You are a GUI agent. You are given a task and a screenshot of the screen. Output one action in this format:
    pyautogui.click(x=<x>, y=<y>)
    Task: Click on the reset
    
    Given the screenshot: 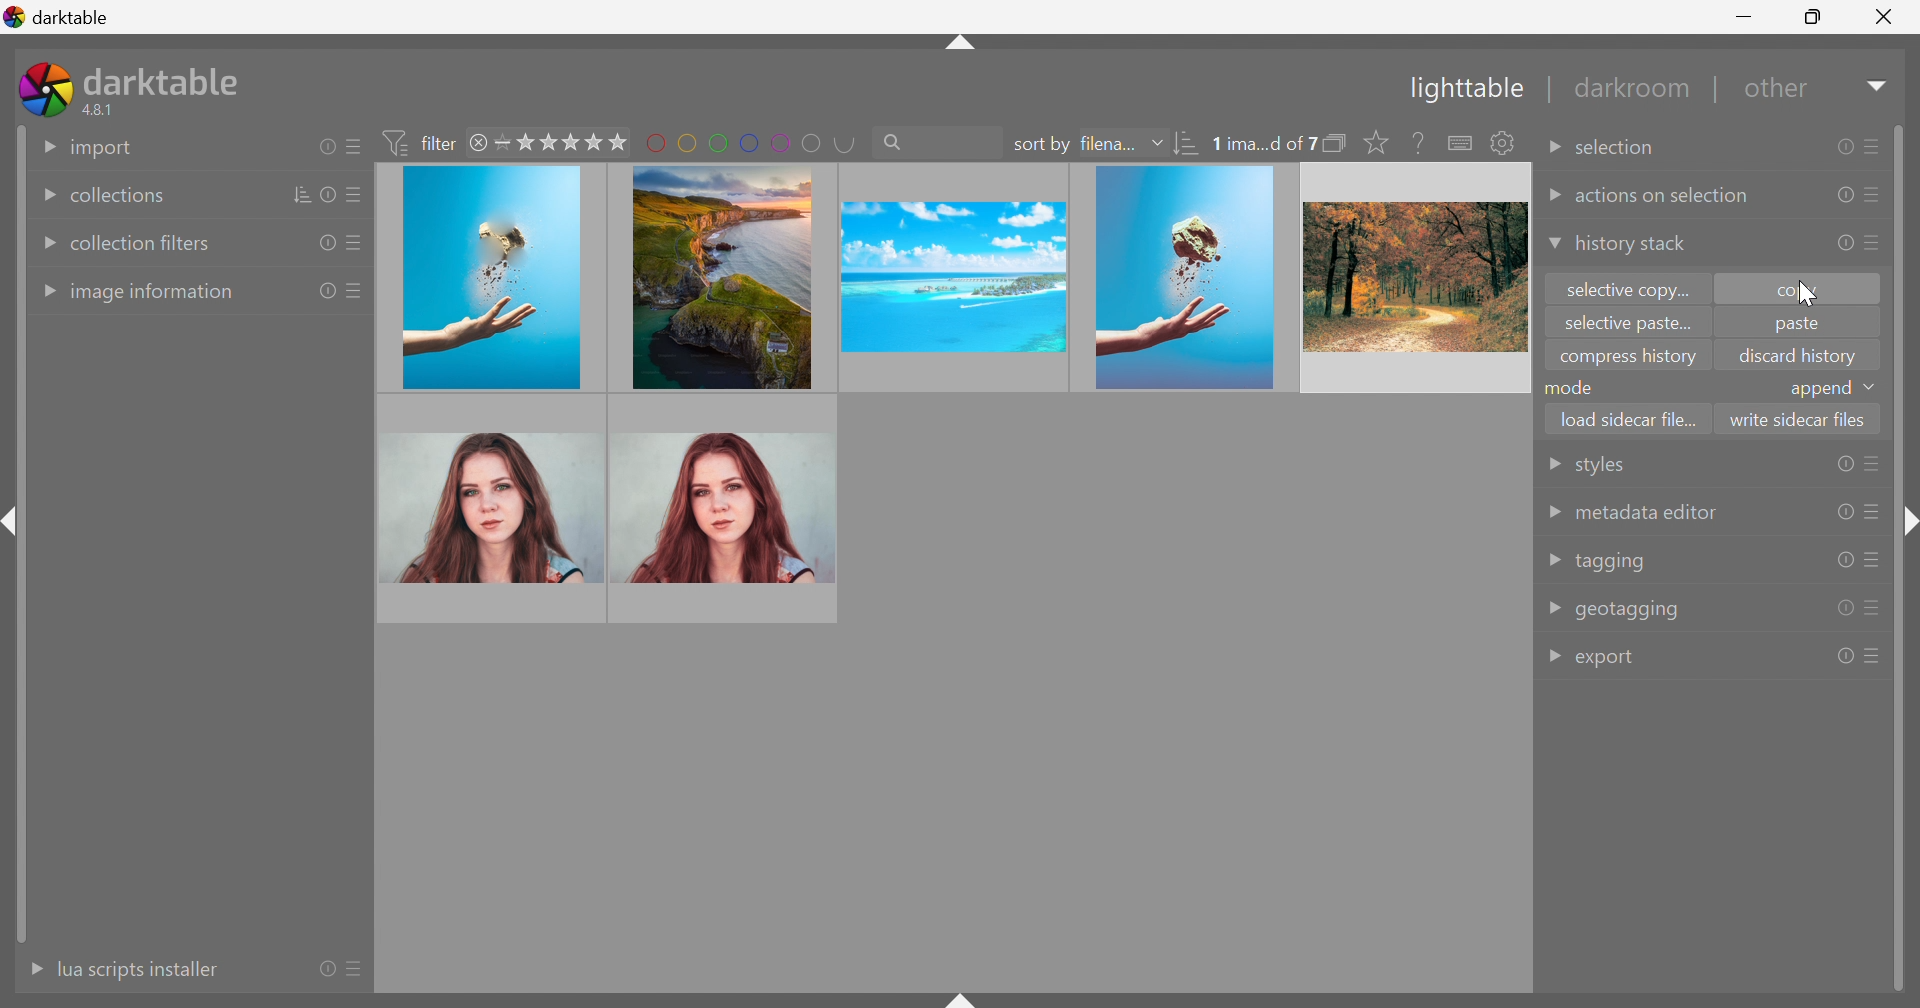 What is the action you would take?
    pyautogui.click(x=1844, y=512)
    